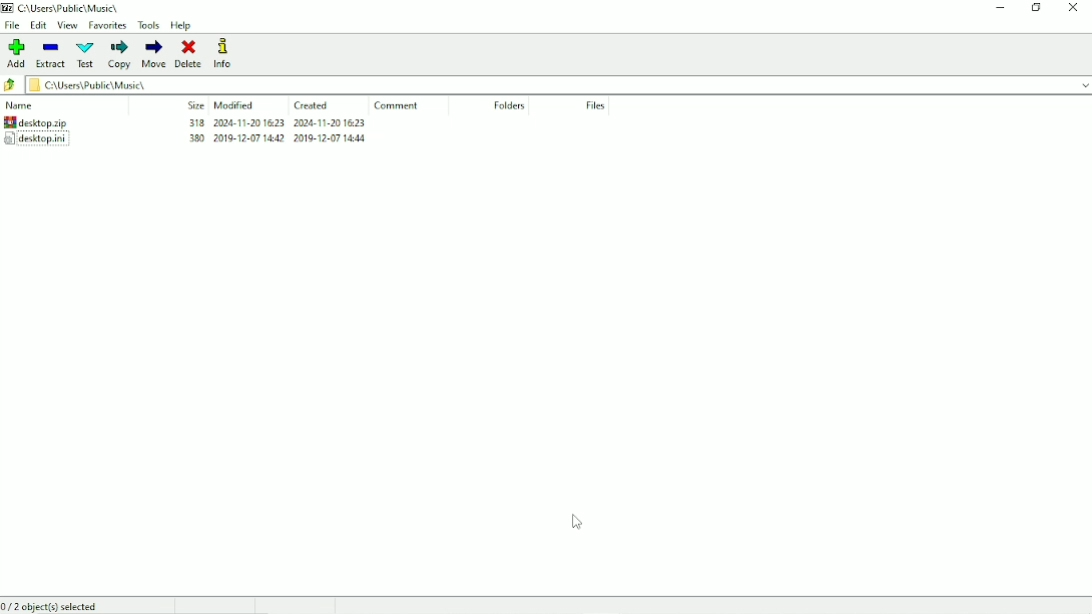 The image size is (1092, 614). Describe the element at coordinates (575, 522) in the screenshot. I see `Cursor` at that location.